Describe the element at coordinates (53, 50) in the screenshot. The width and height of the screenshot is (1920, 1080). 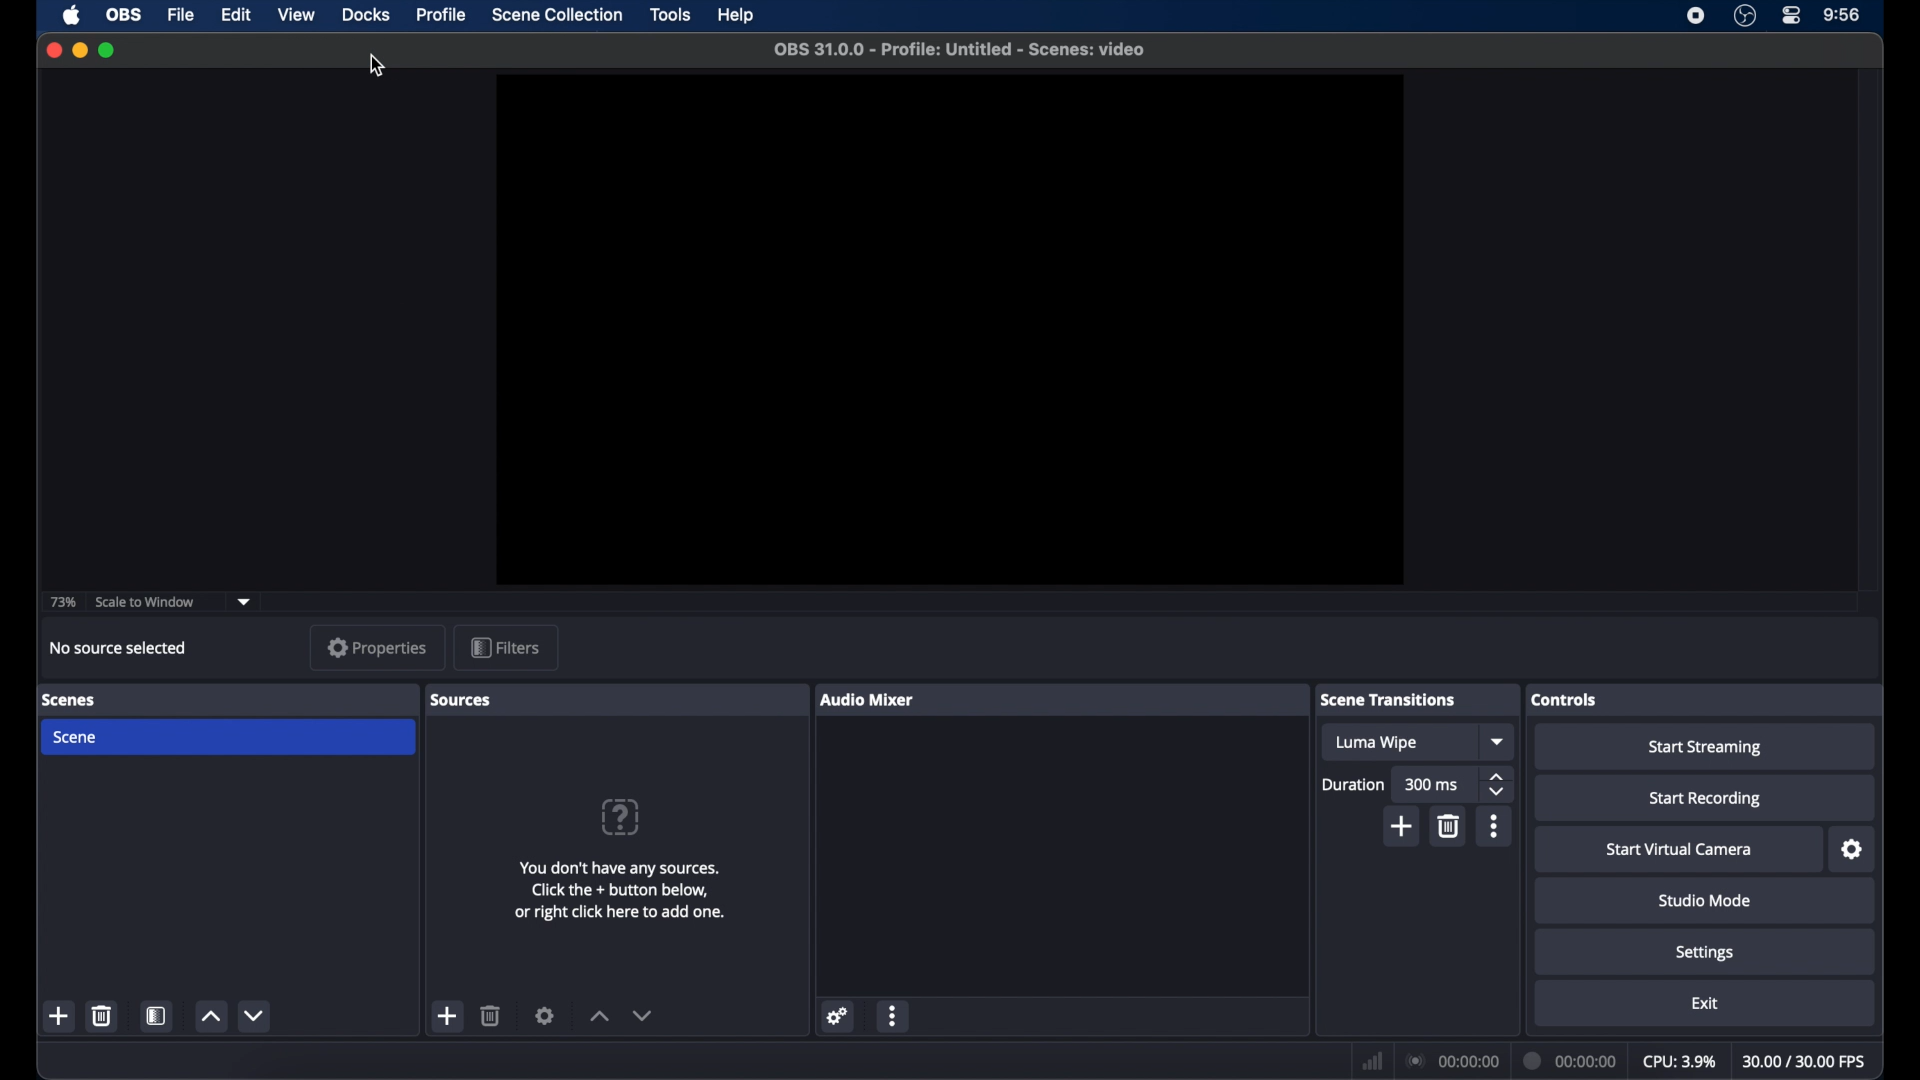
I see `close` at that location.